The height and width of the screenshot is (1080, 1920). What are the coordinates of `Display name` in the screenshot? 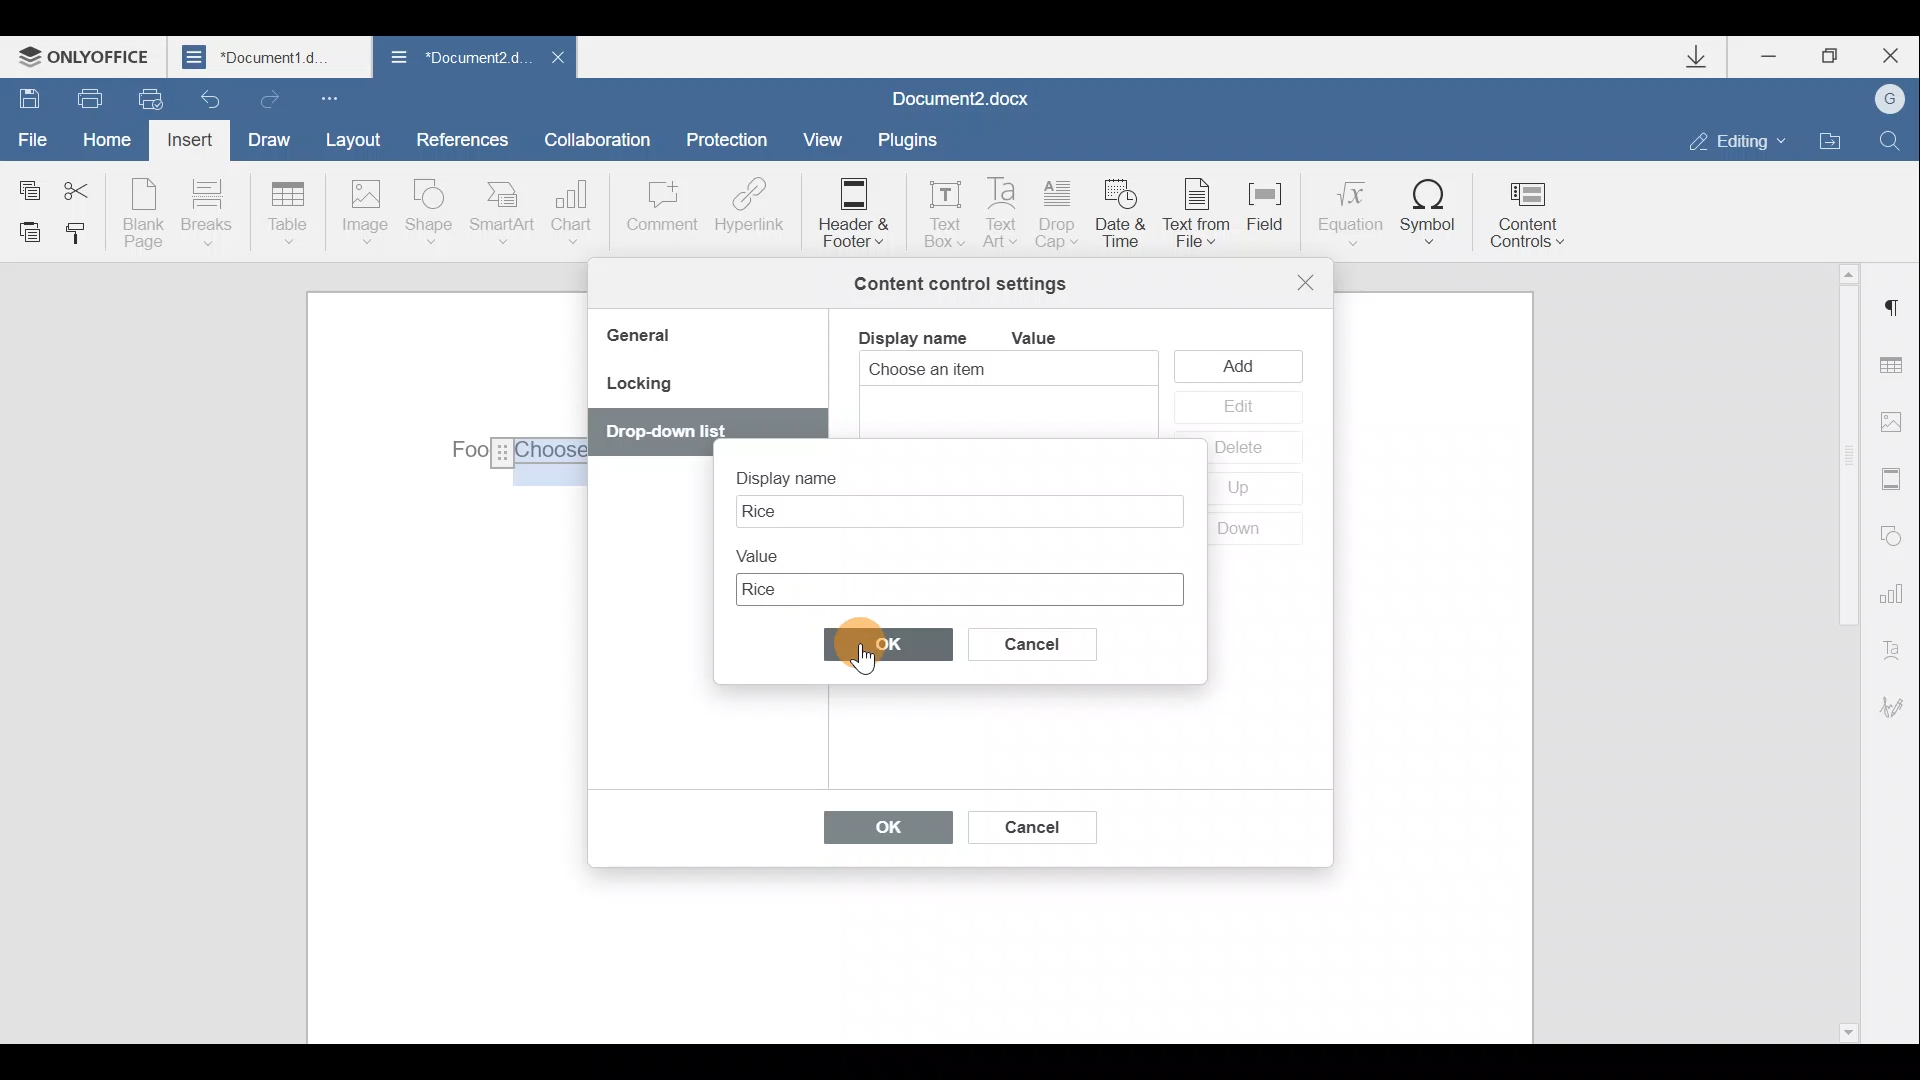 It's located at (911, 336).